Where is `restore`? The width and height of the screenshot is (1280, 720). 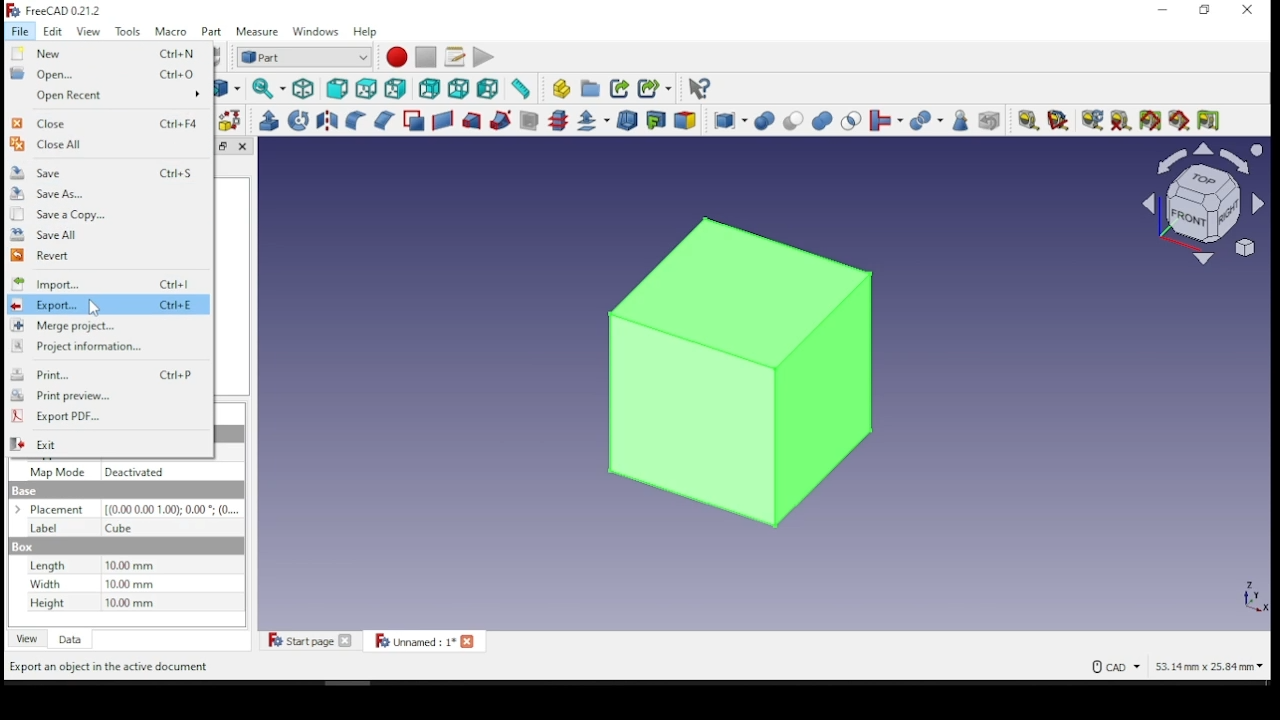
restore is located at coordinates (1205, 11).